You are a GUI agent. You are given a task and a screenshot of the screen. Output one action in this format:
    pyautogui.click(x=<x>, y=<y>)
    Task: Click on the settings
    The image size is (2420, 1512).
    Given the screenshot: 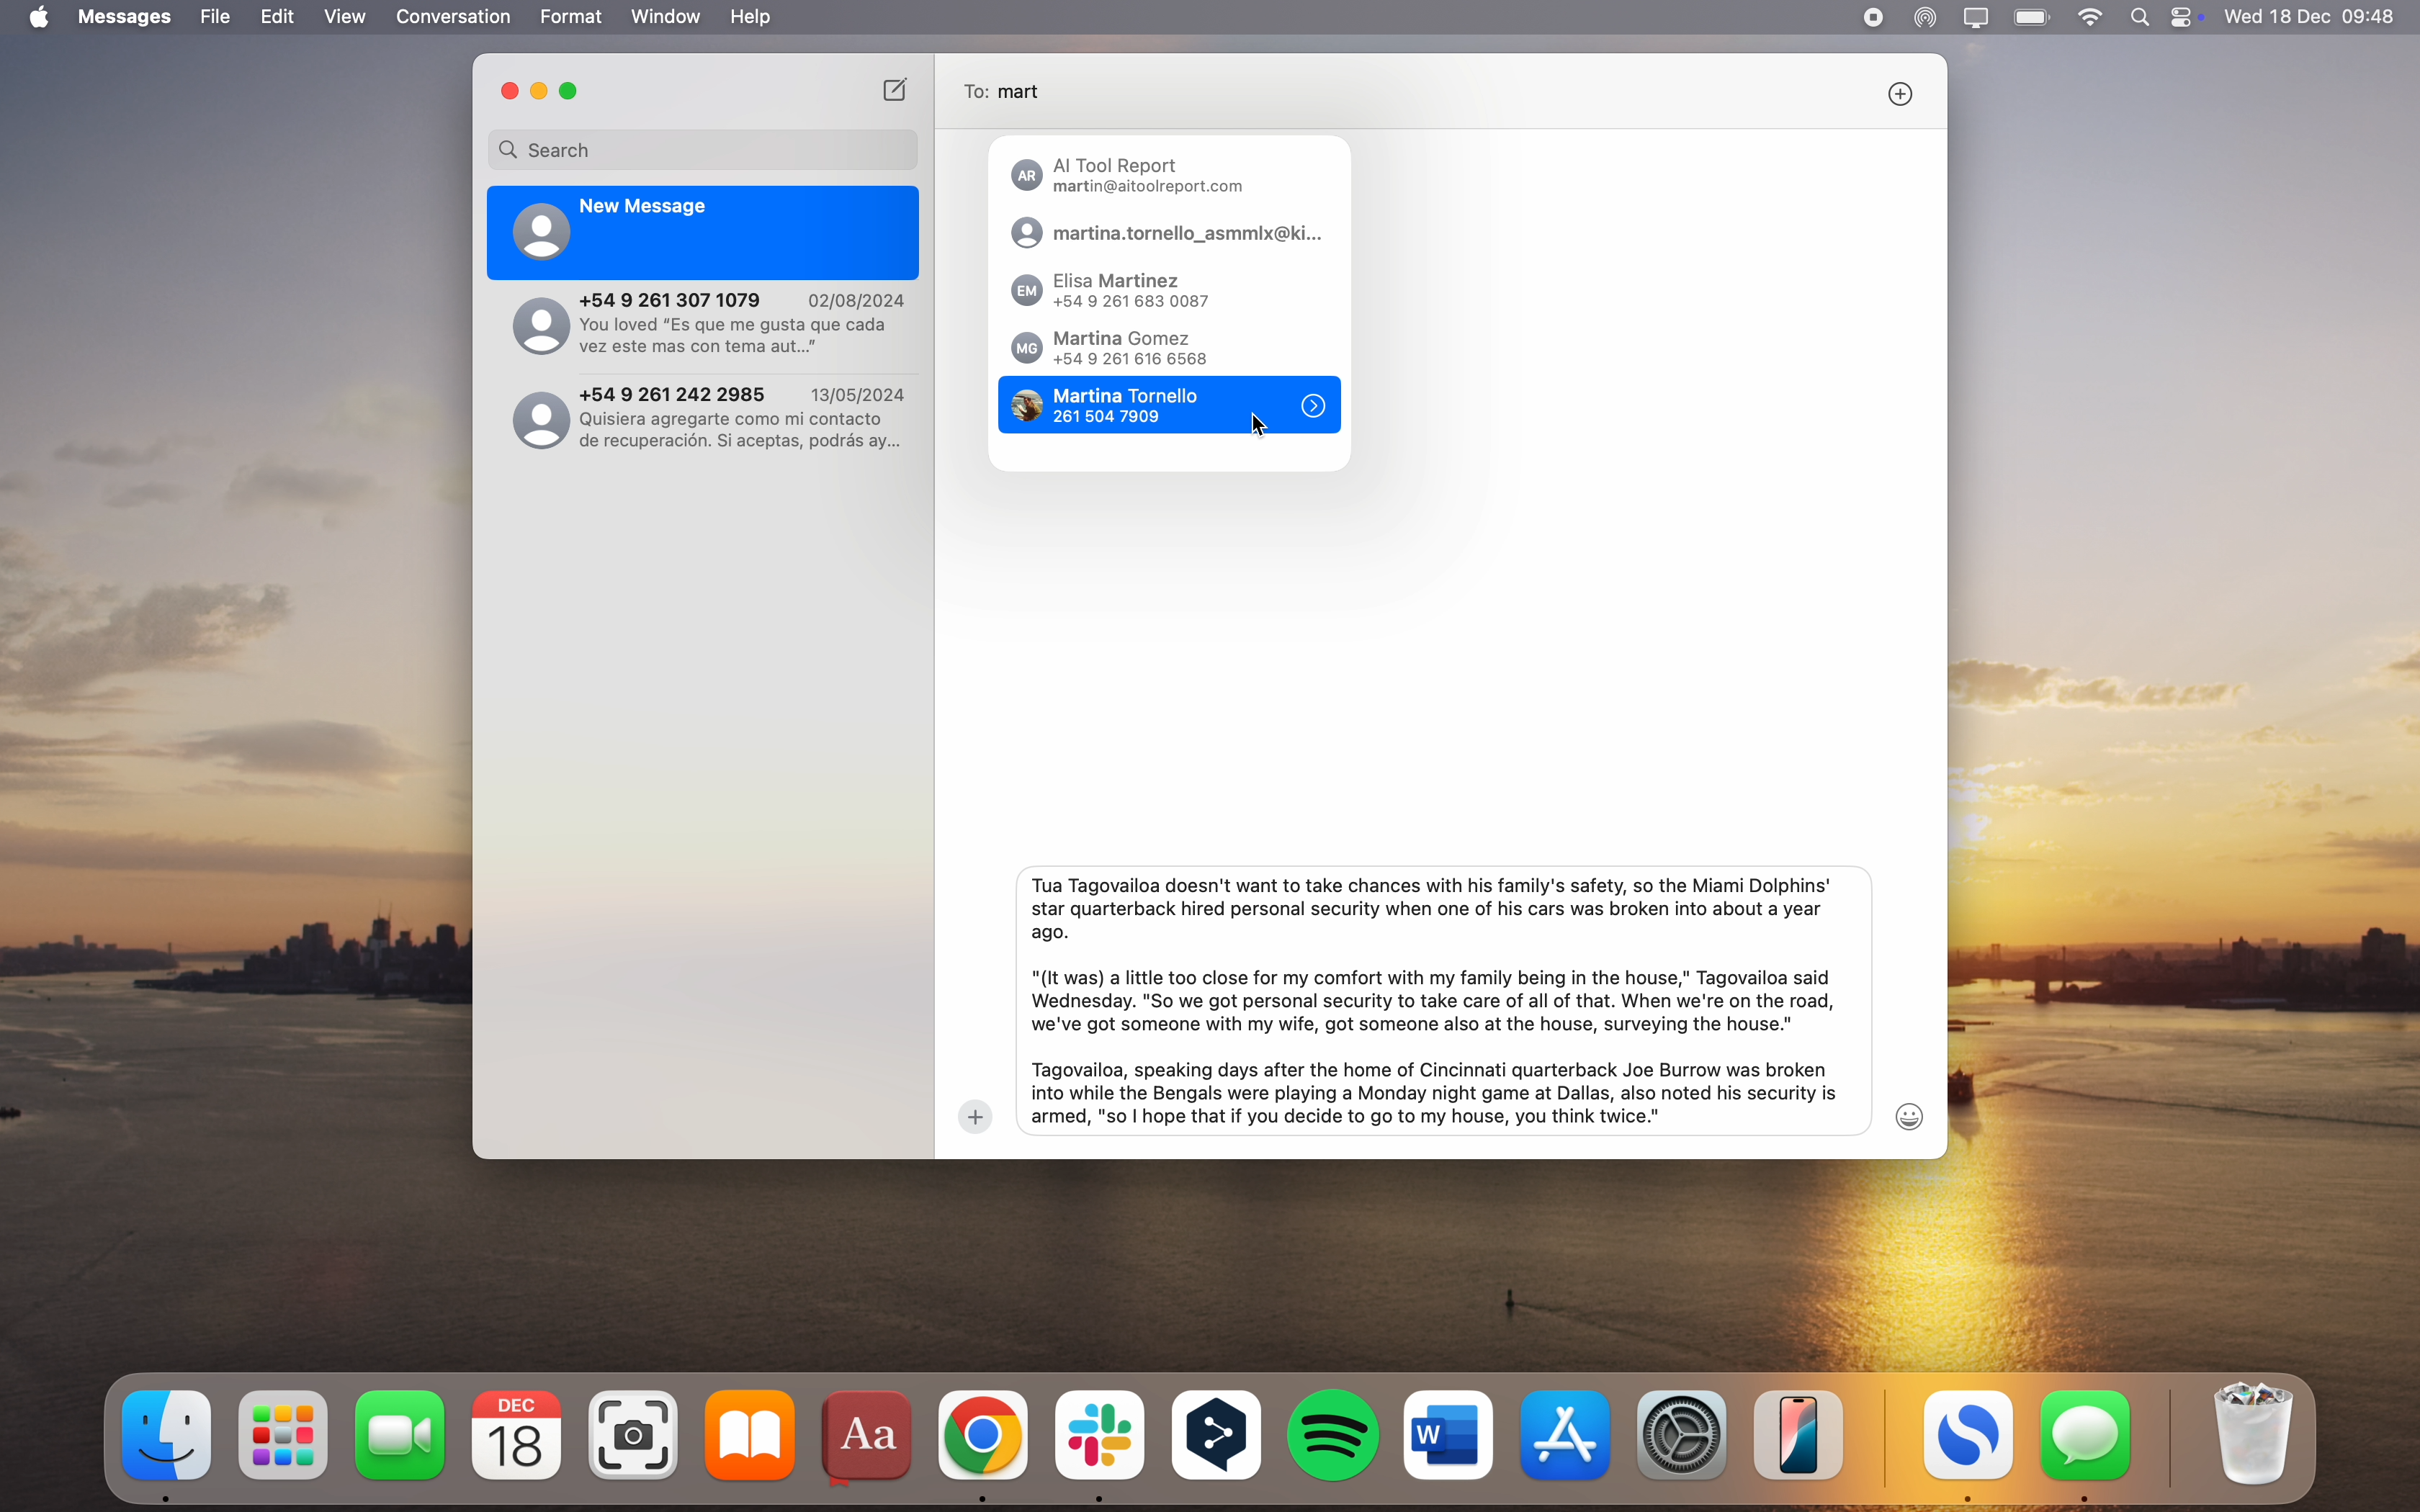 What is the action you would take?
    pyautogui.click(x=1685, y=1432)
    